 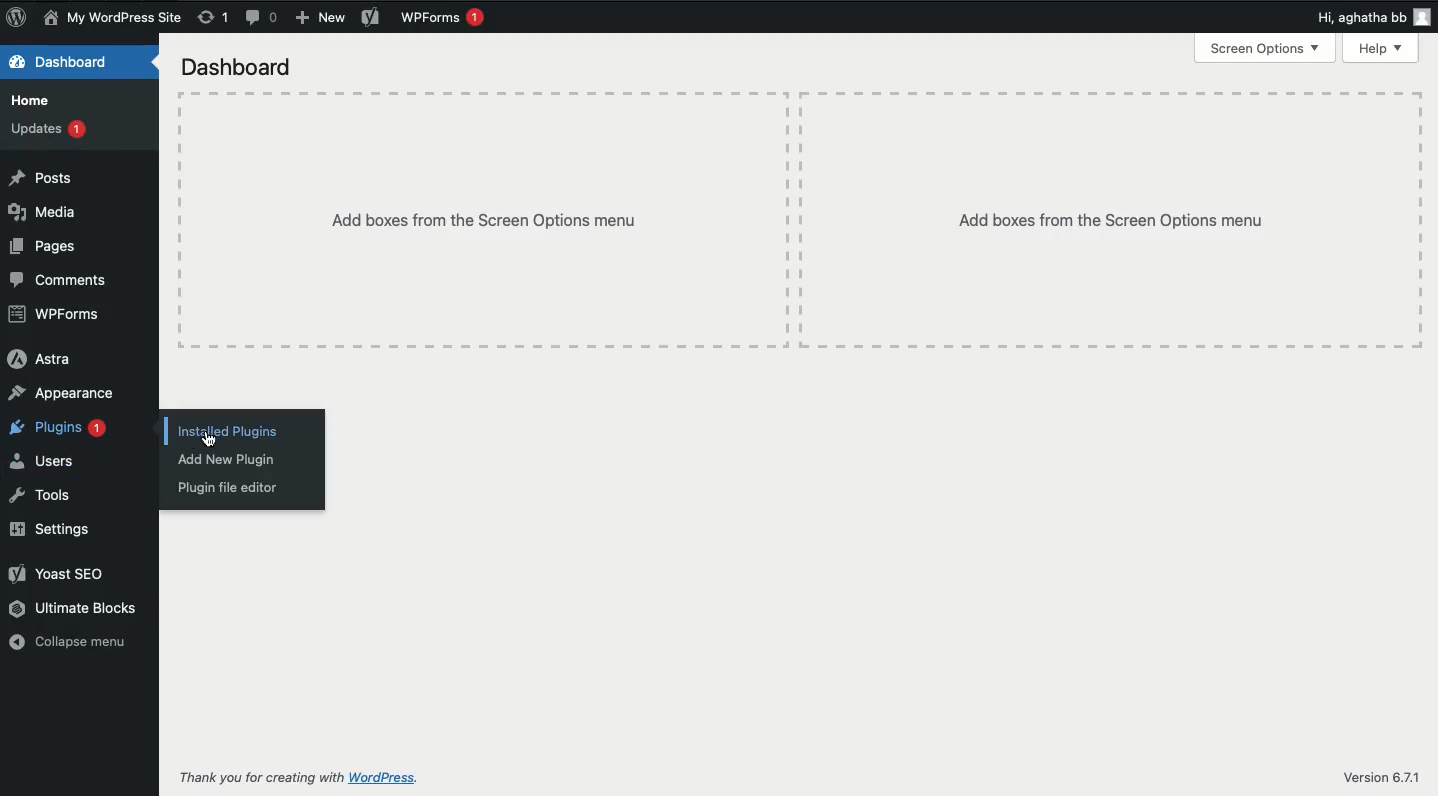 I want to click on Installed plugins, so click(x=226, y=430).